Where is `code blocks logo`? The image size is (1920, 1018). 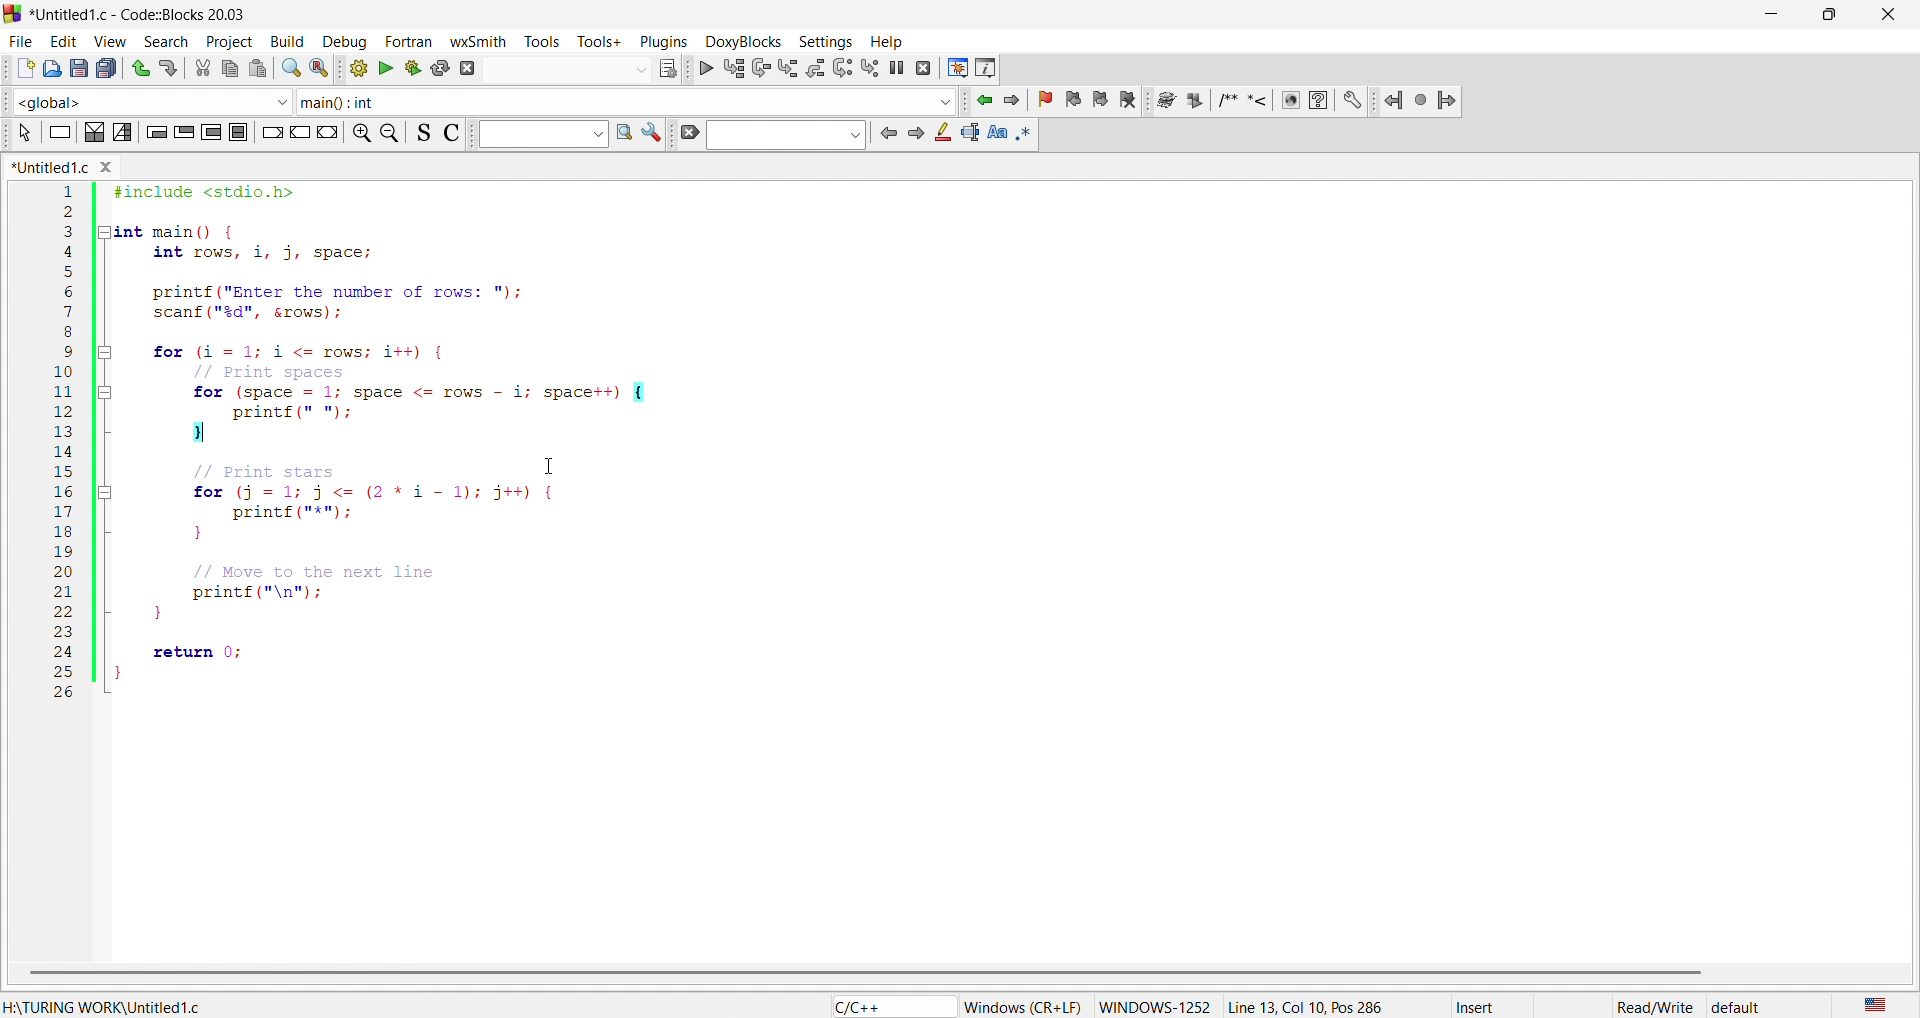 code blocks logo is located at coordinates (12, 15).